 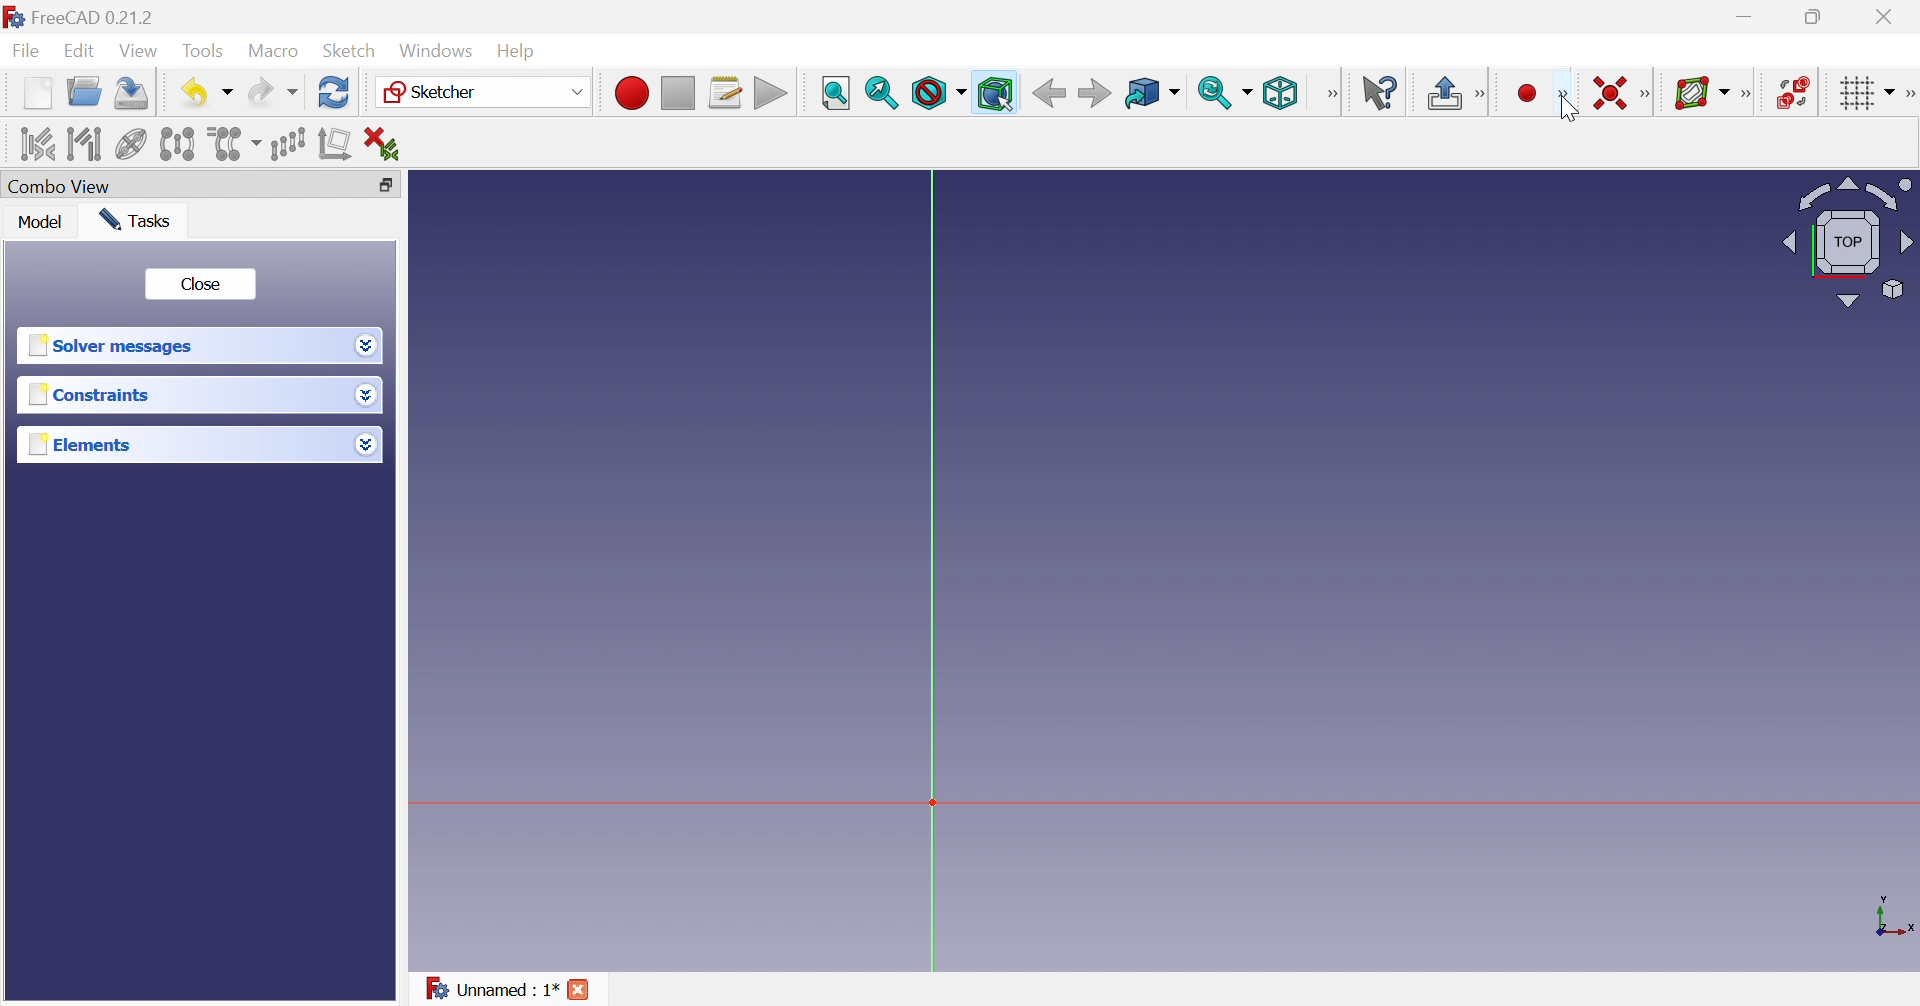 What do you see at coordinates (131, 144) in the screenshot?
I see `Show/hide internal geometry` at bounding box center [131, 144].